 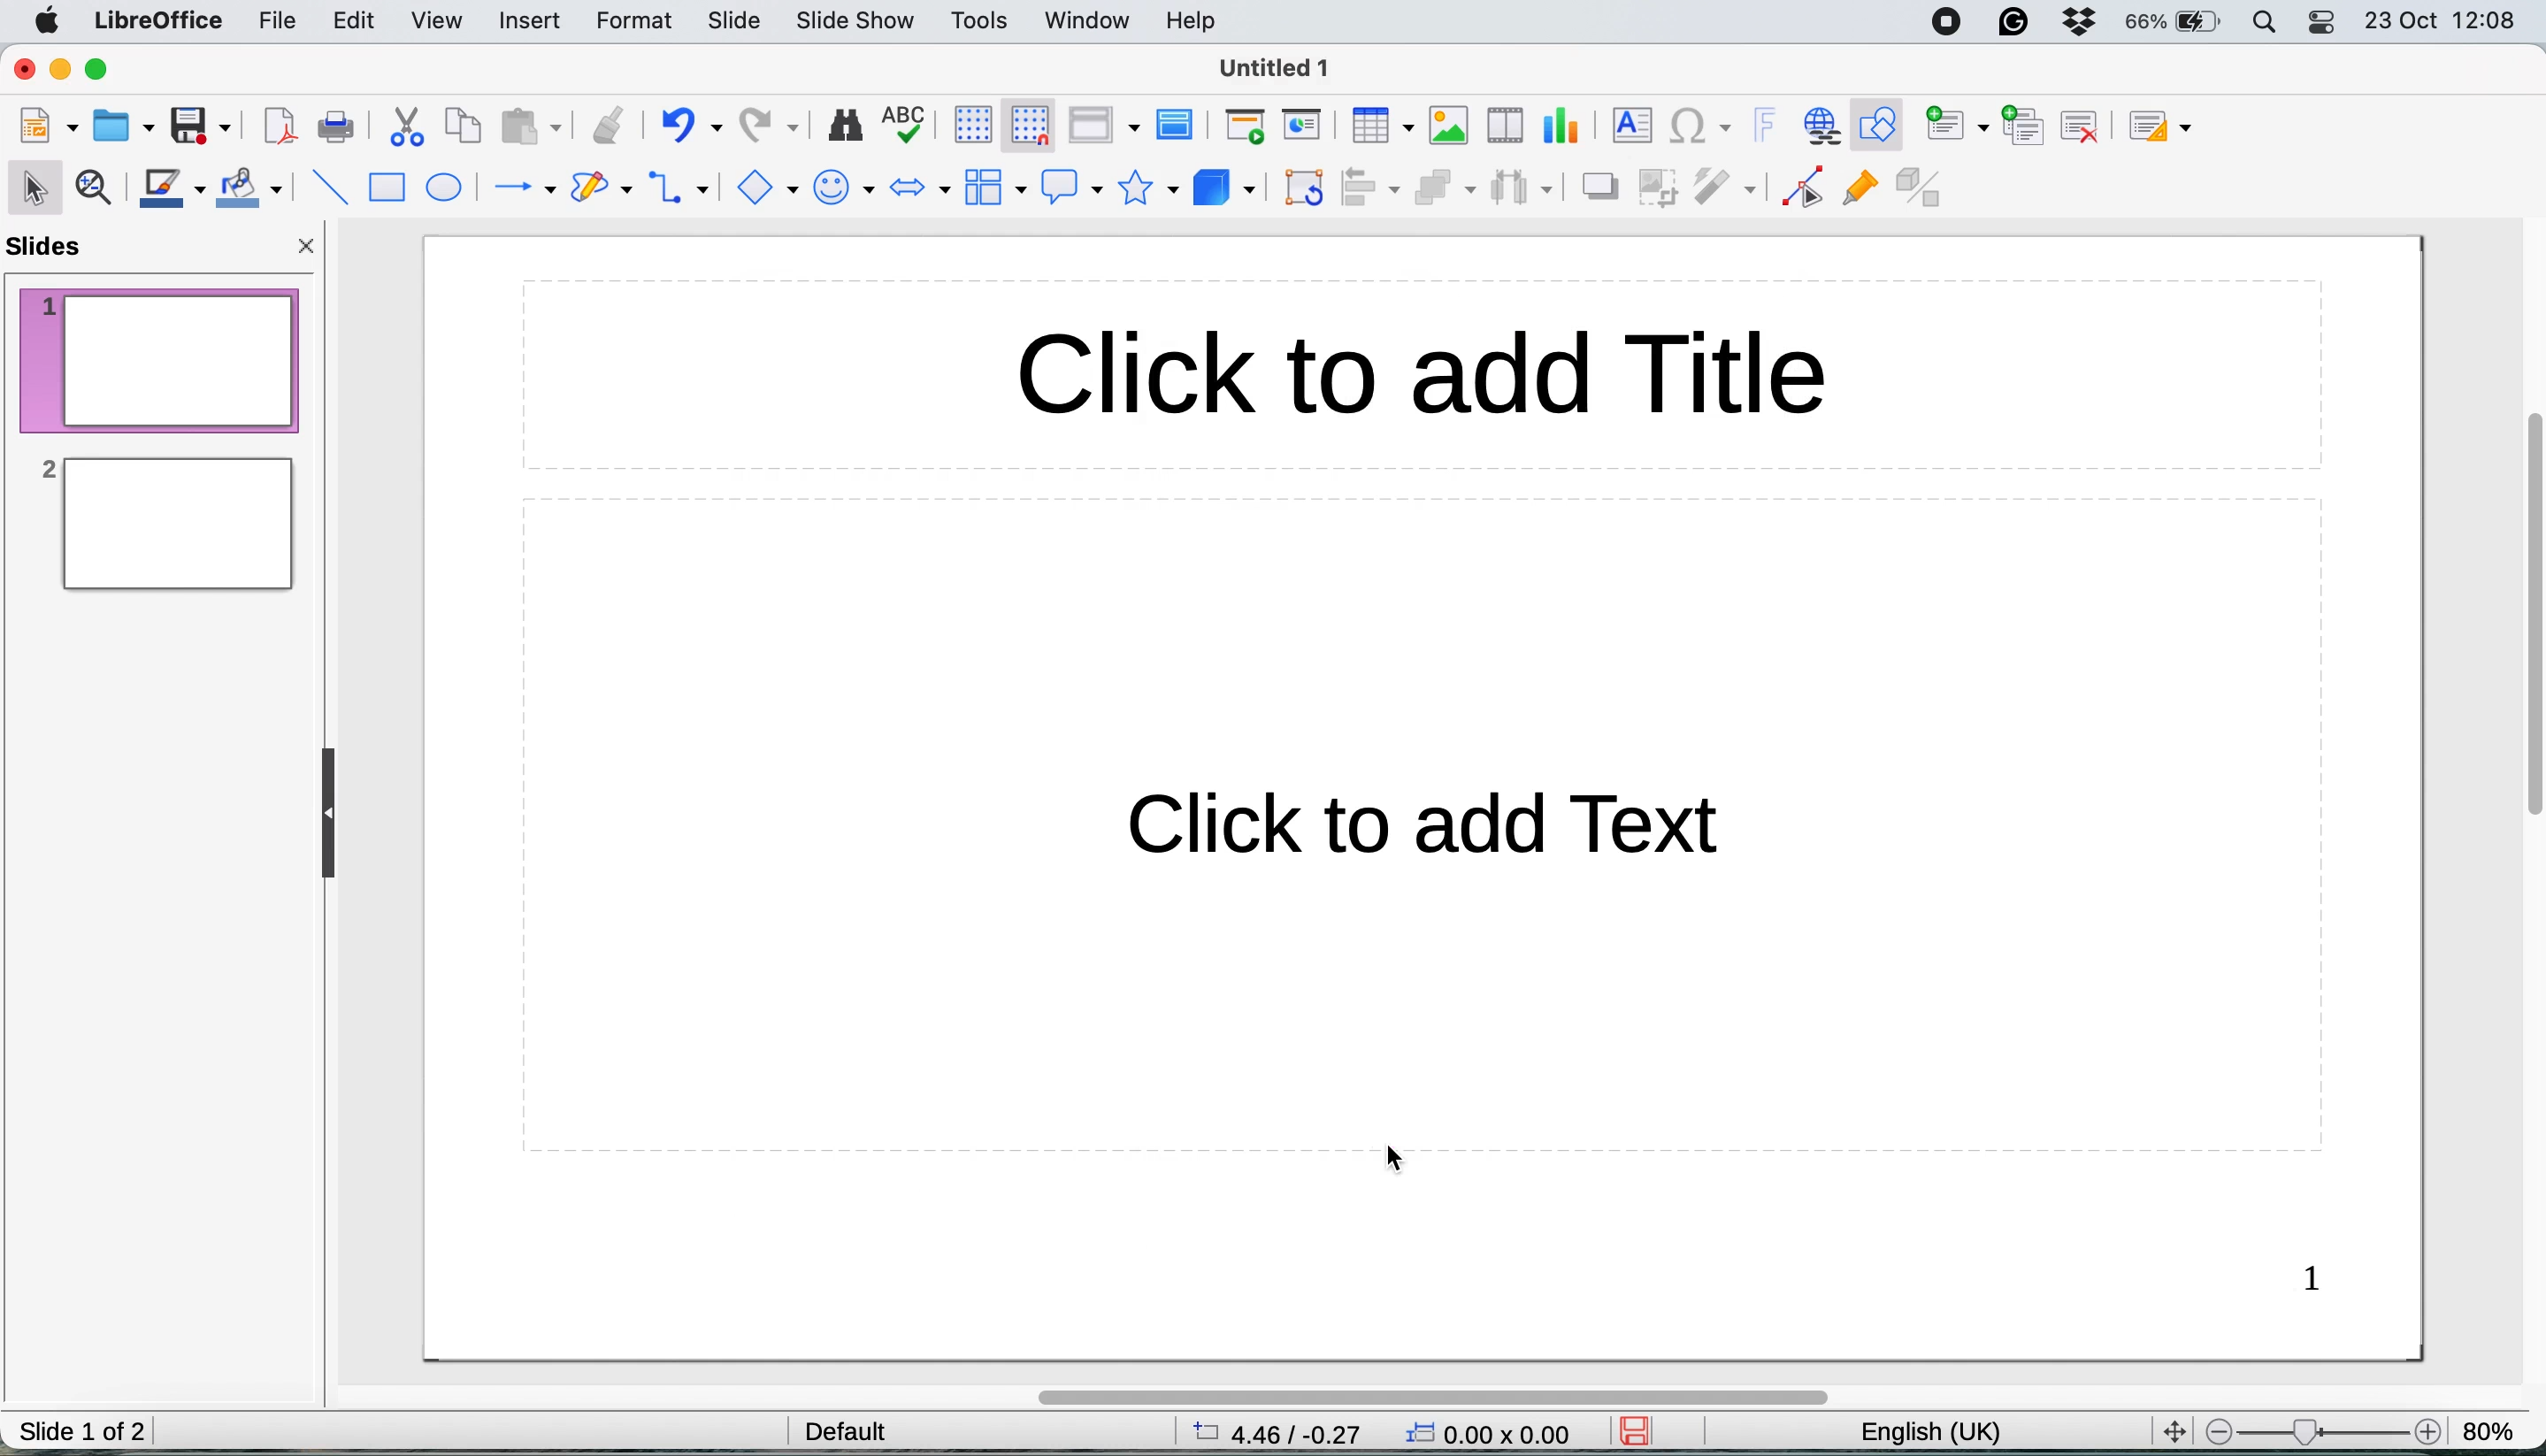 I want to click on maximise, so click(x=106, y=71).